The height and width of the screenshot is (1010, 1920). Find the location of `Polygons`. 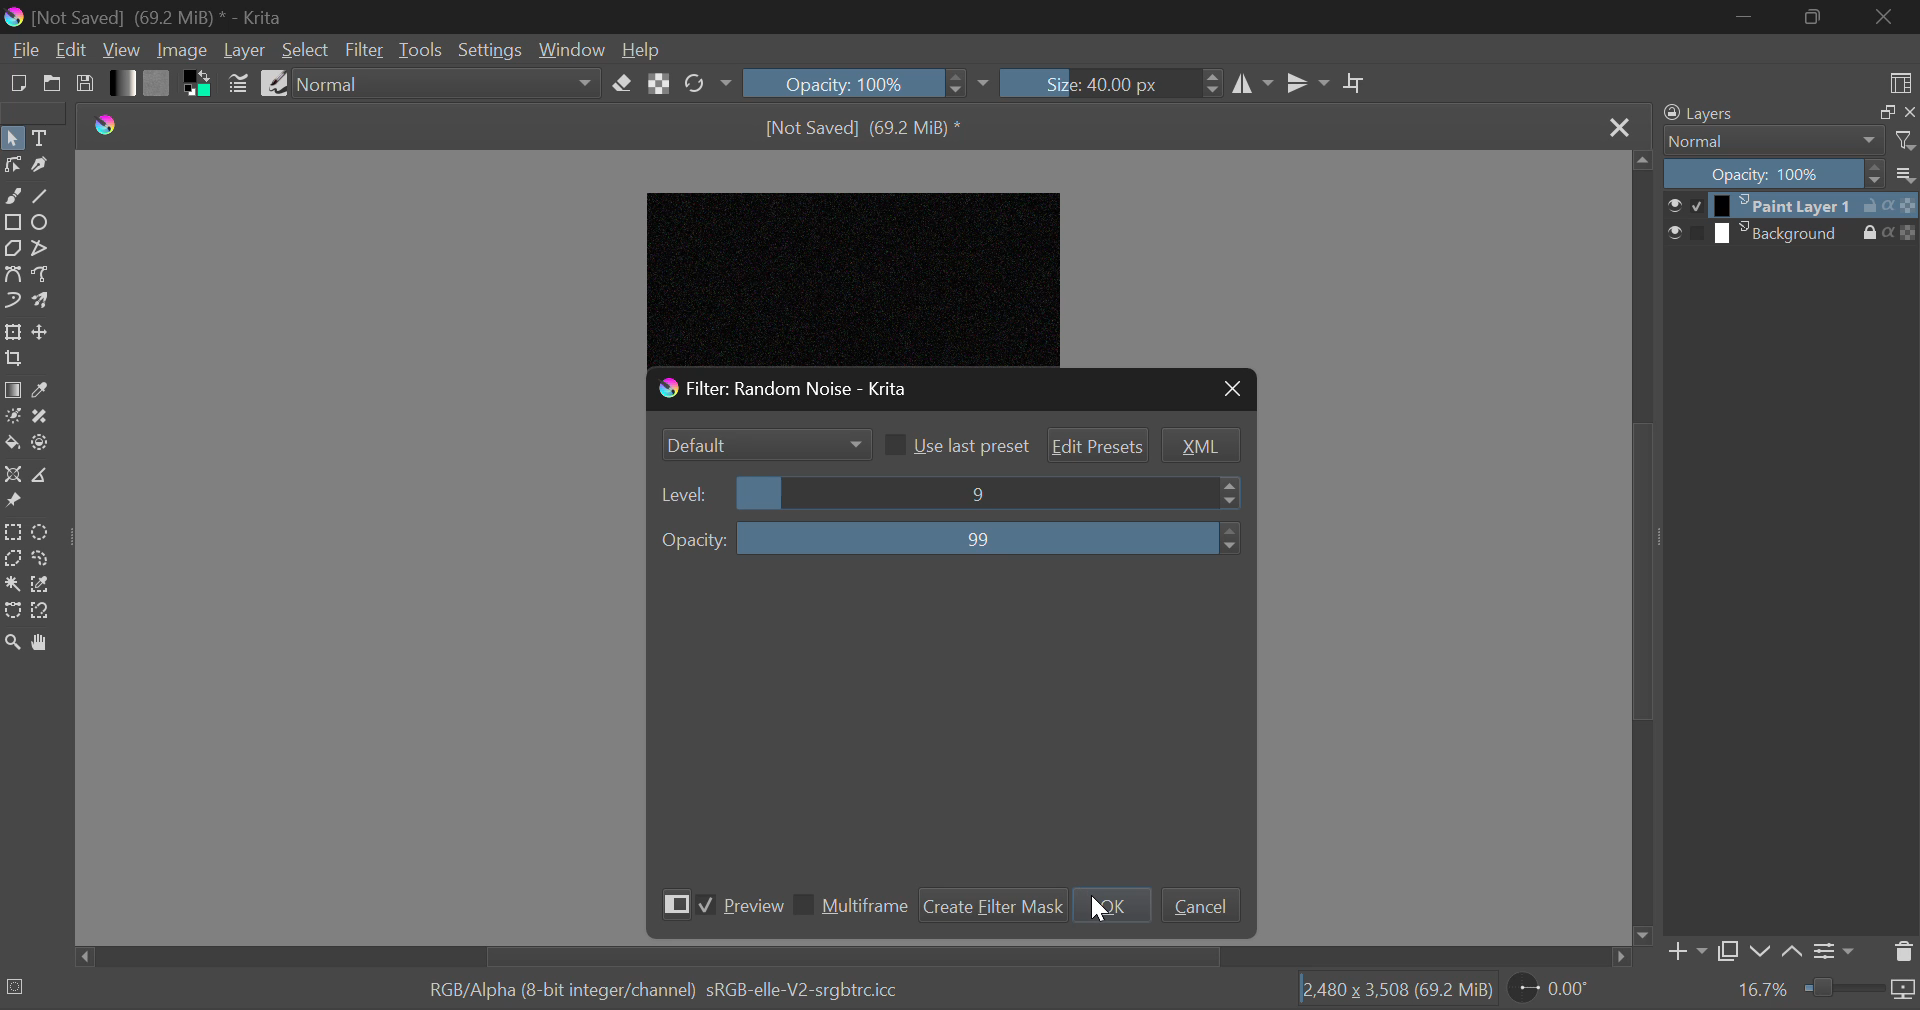

Polygons is located at coordinates (13, 250).